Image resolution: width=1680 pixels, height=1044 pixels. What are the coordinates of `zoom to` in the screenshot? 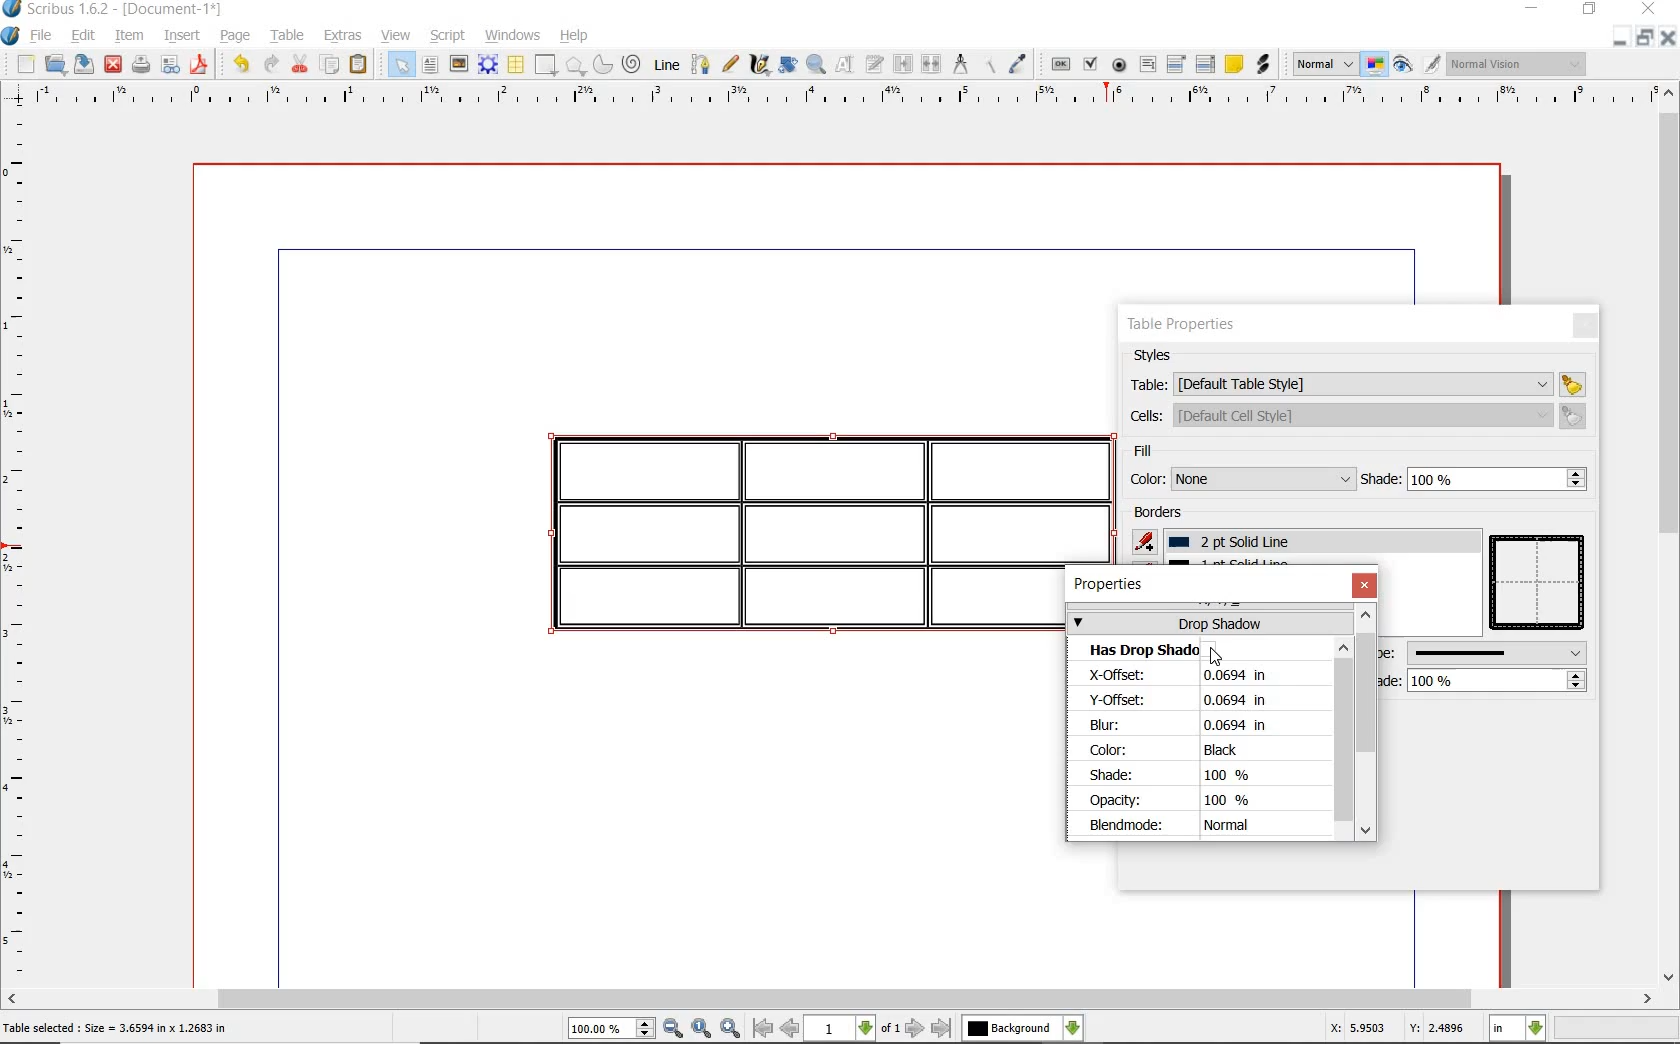 It's located at (701, 1028).